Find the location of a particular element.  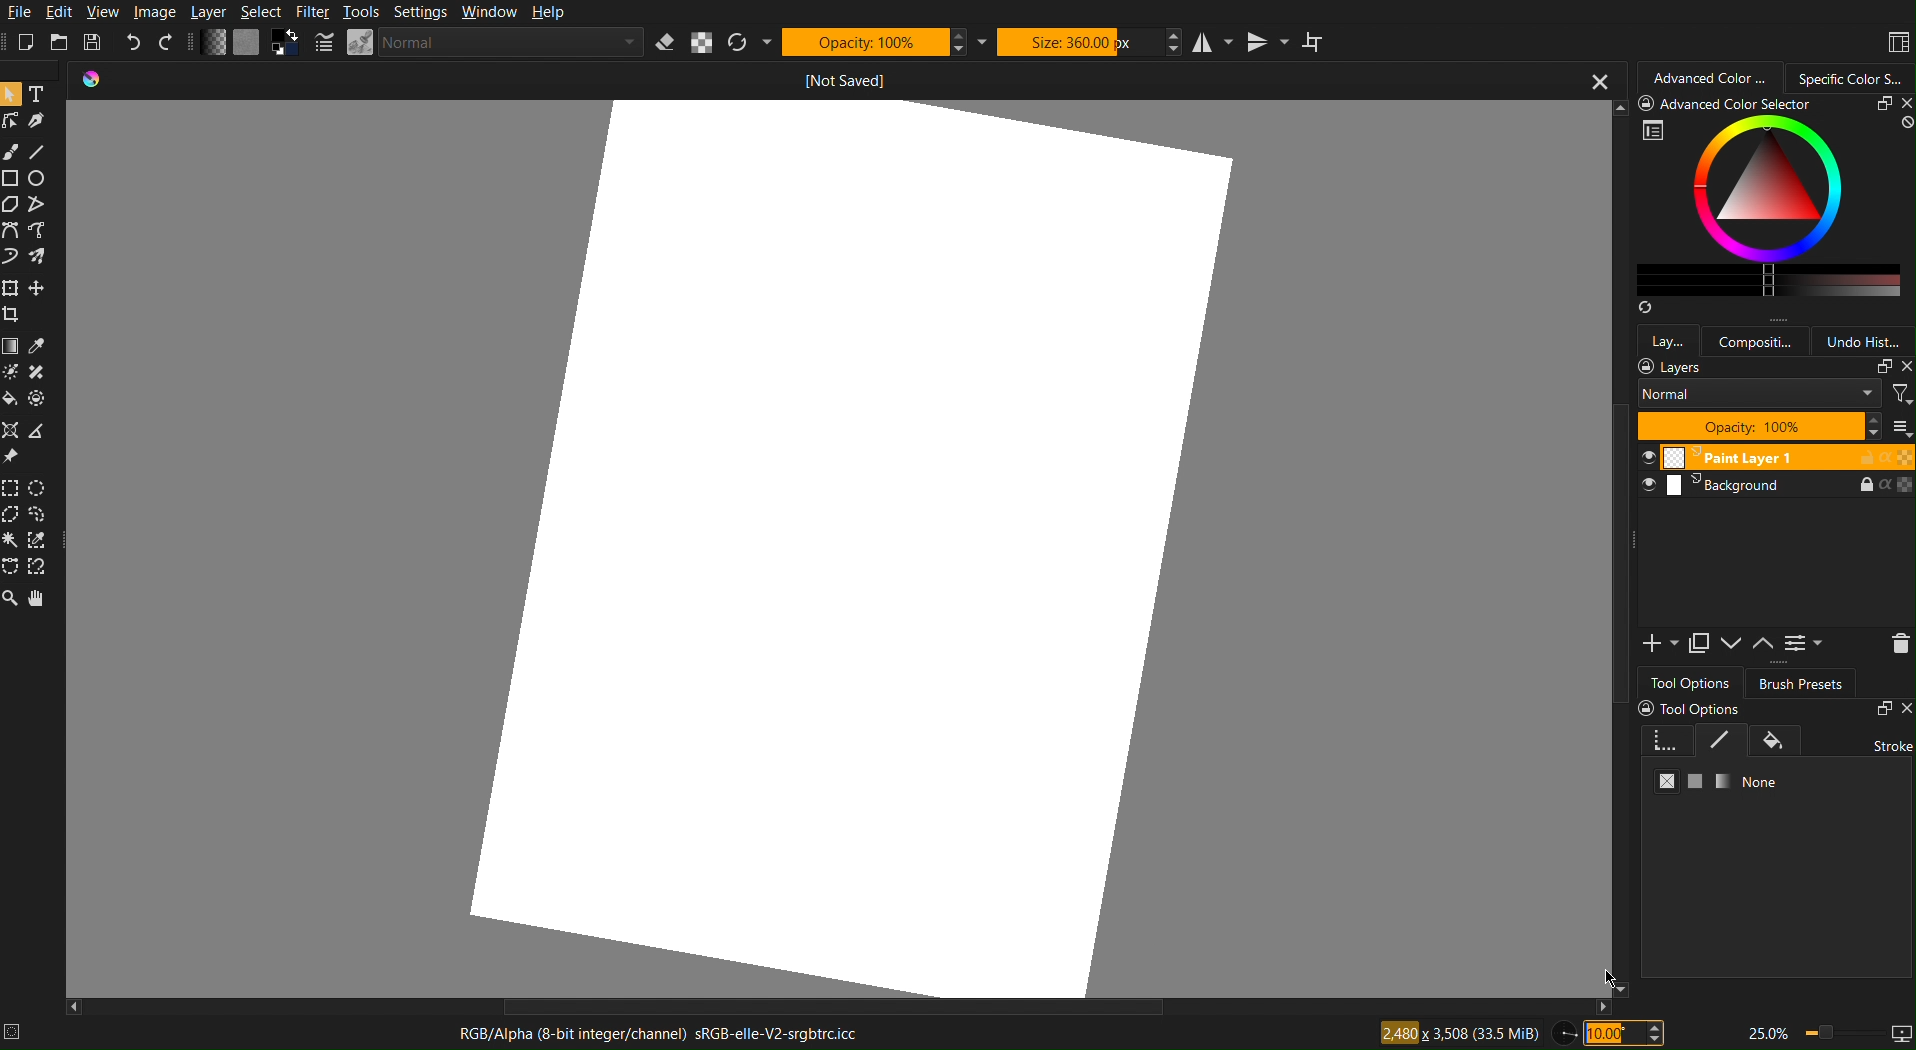

Color Selector Tool (Eyedropper Tool) is located at coordinates (37, 346).